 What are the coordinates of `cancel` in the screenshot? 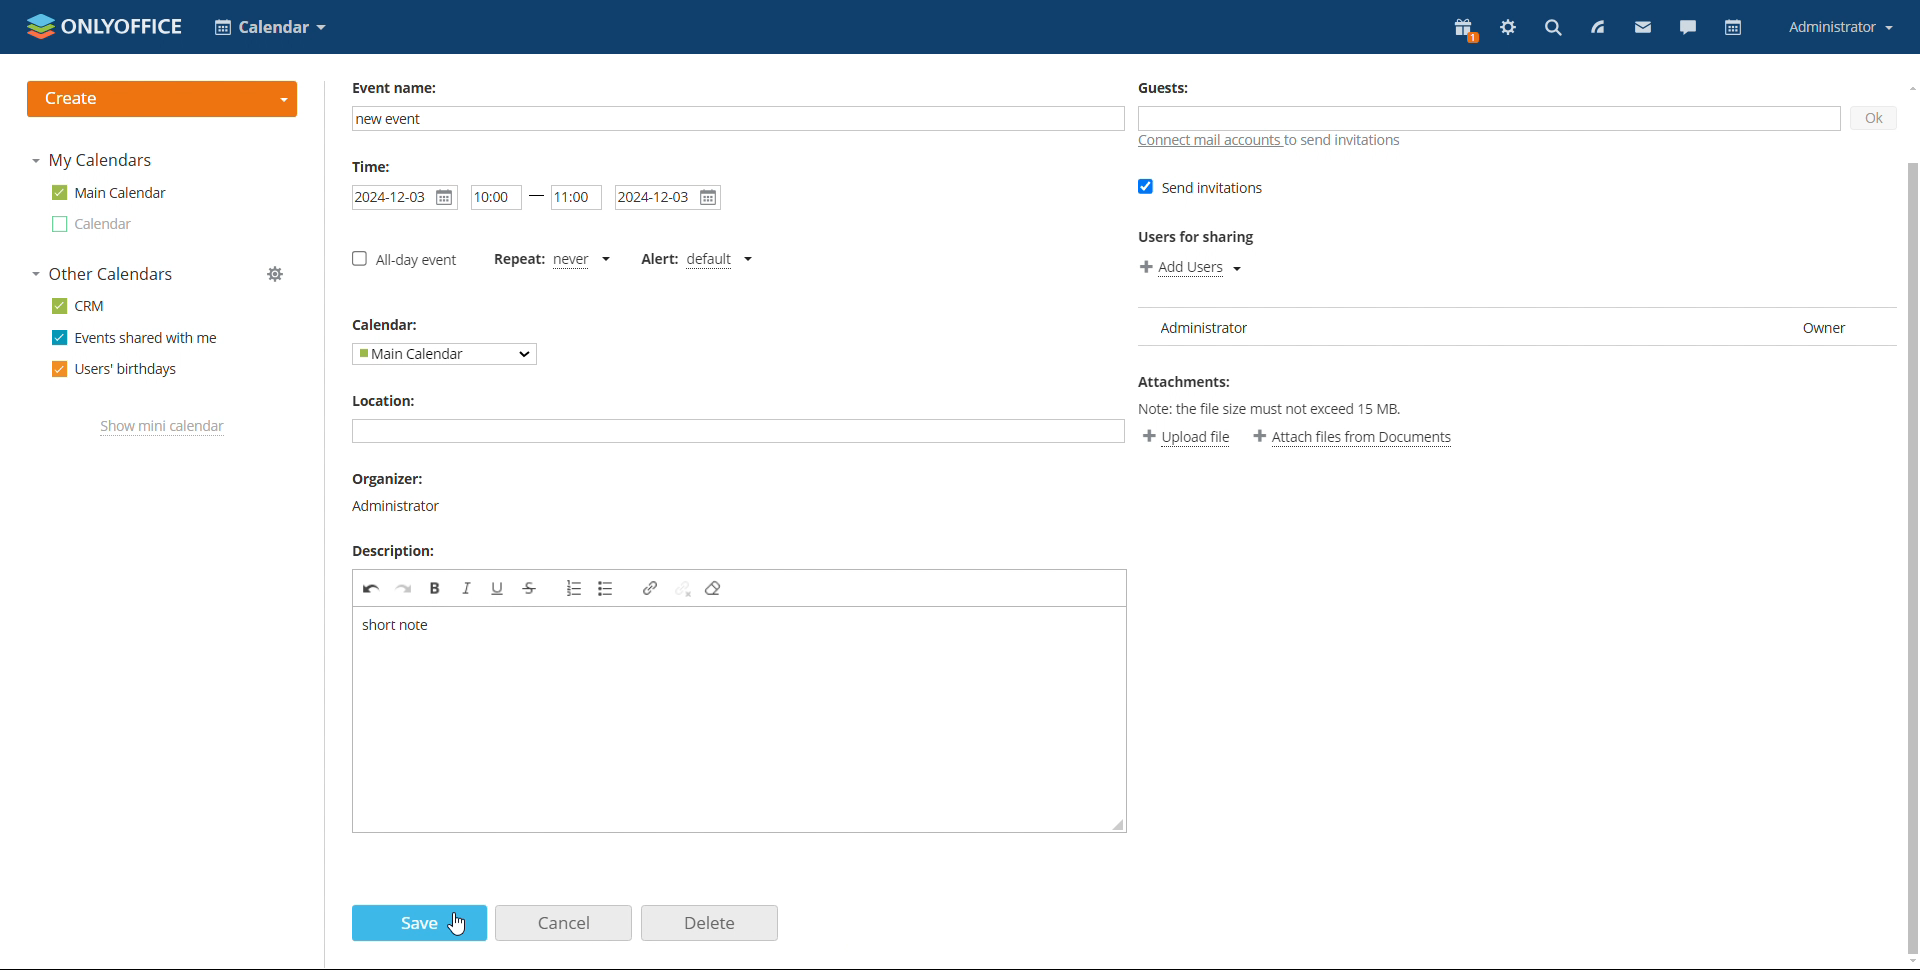 It's located at (563, 923).